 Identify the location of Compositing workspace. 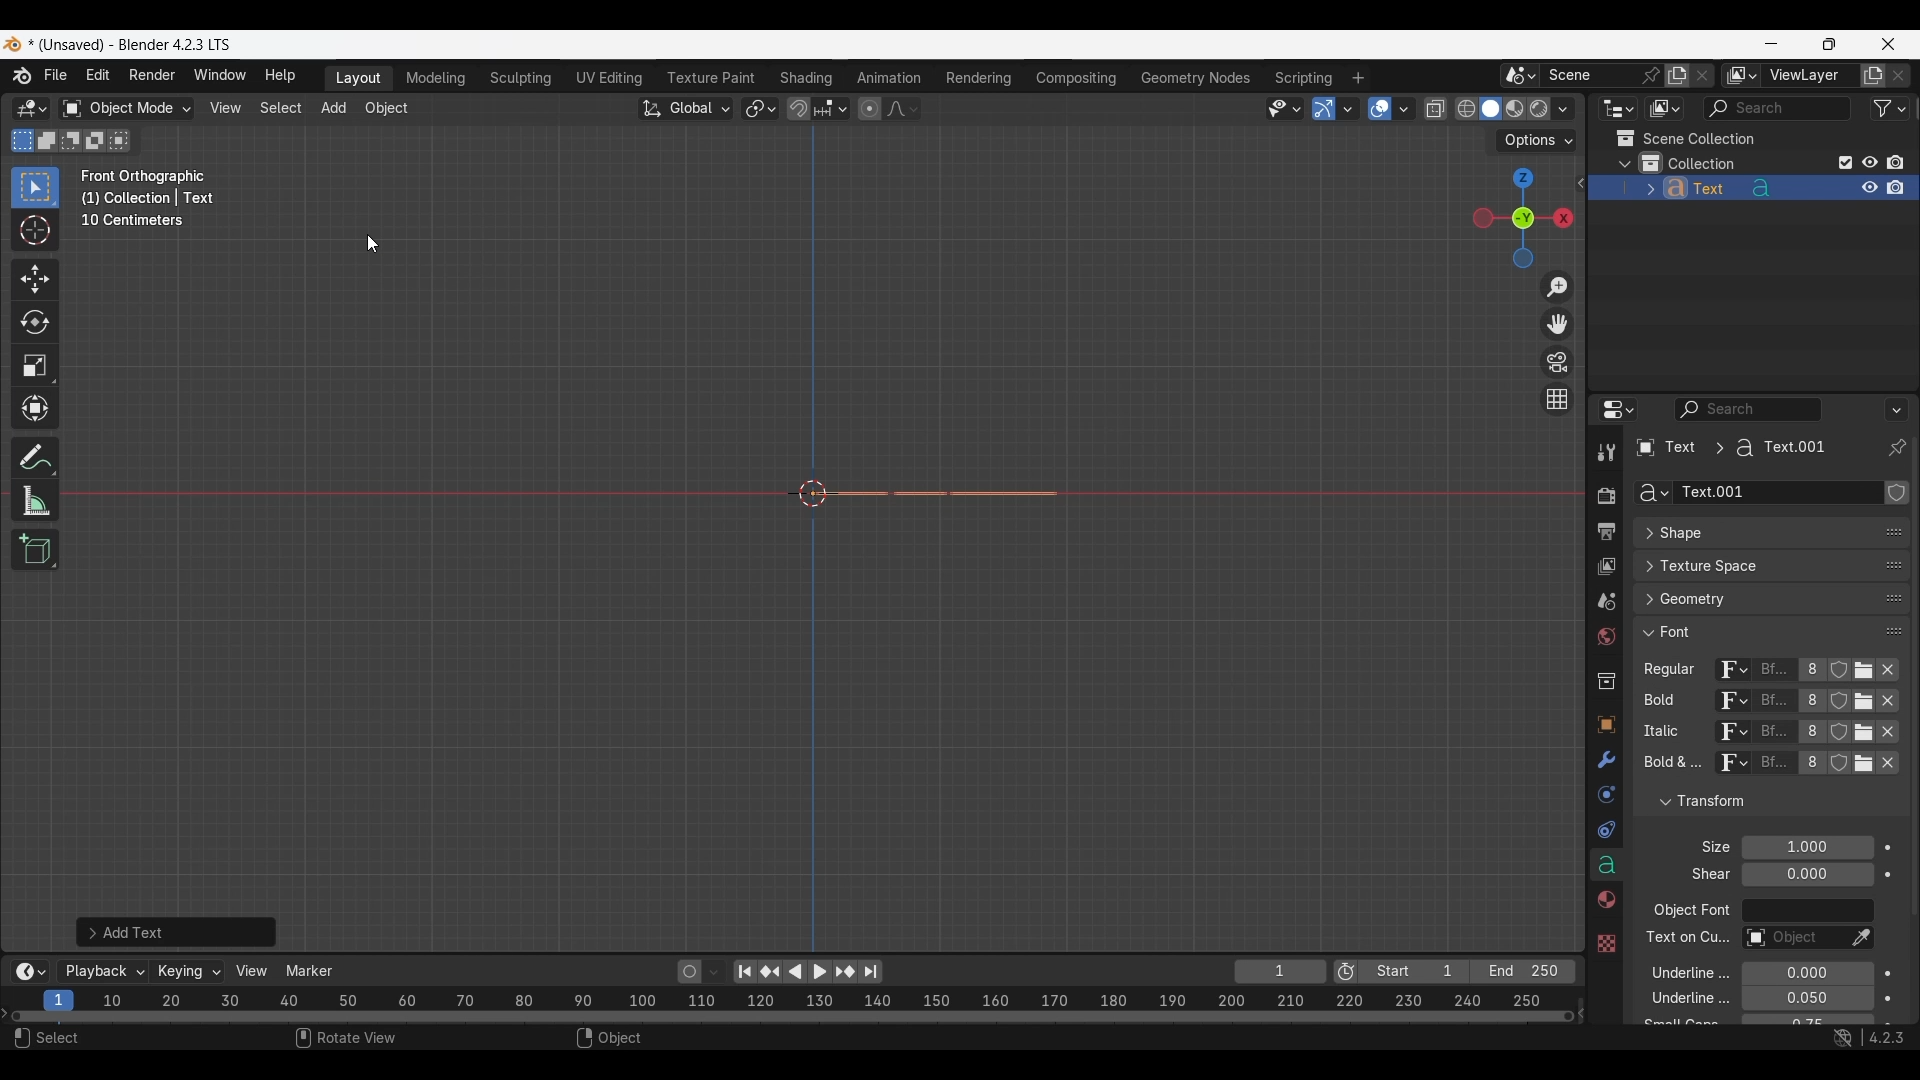
(1077, 78).